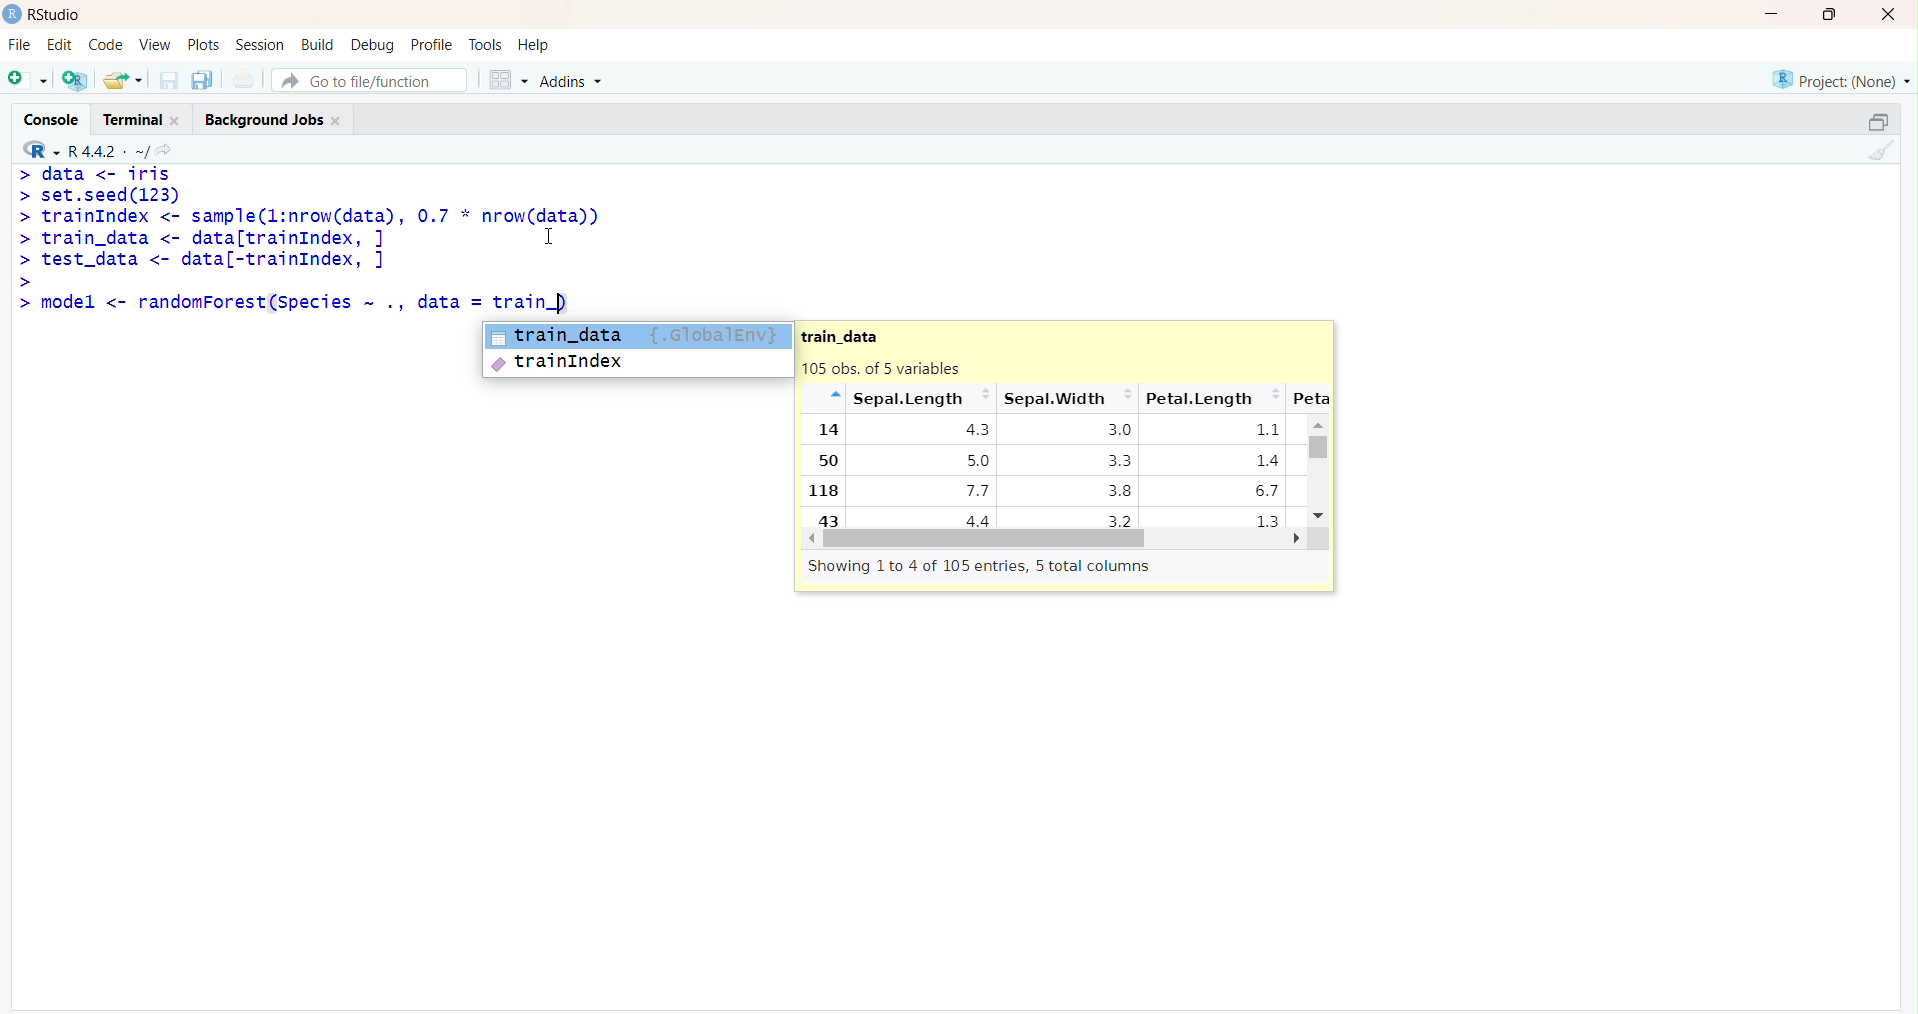  What do you see at coordinates (104, 45) in the screenshot?
I see `Code` at bounding box center [104, 45].